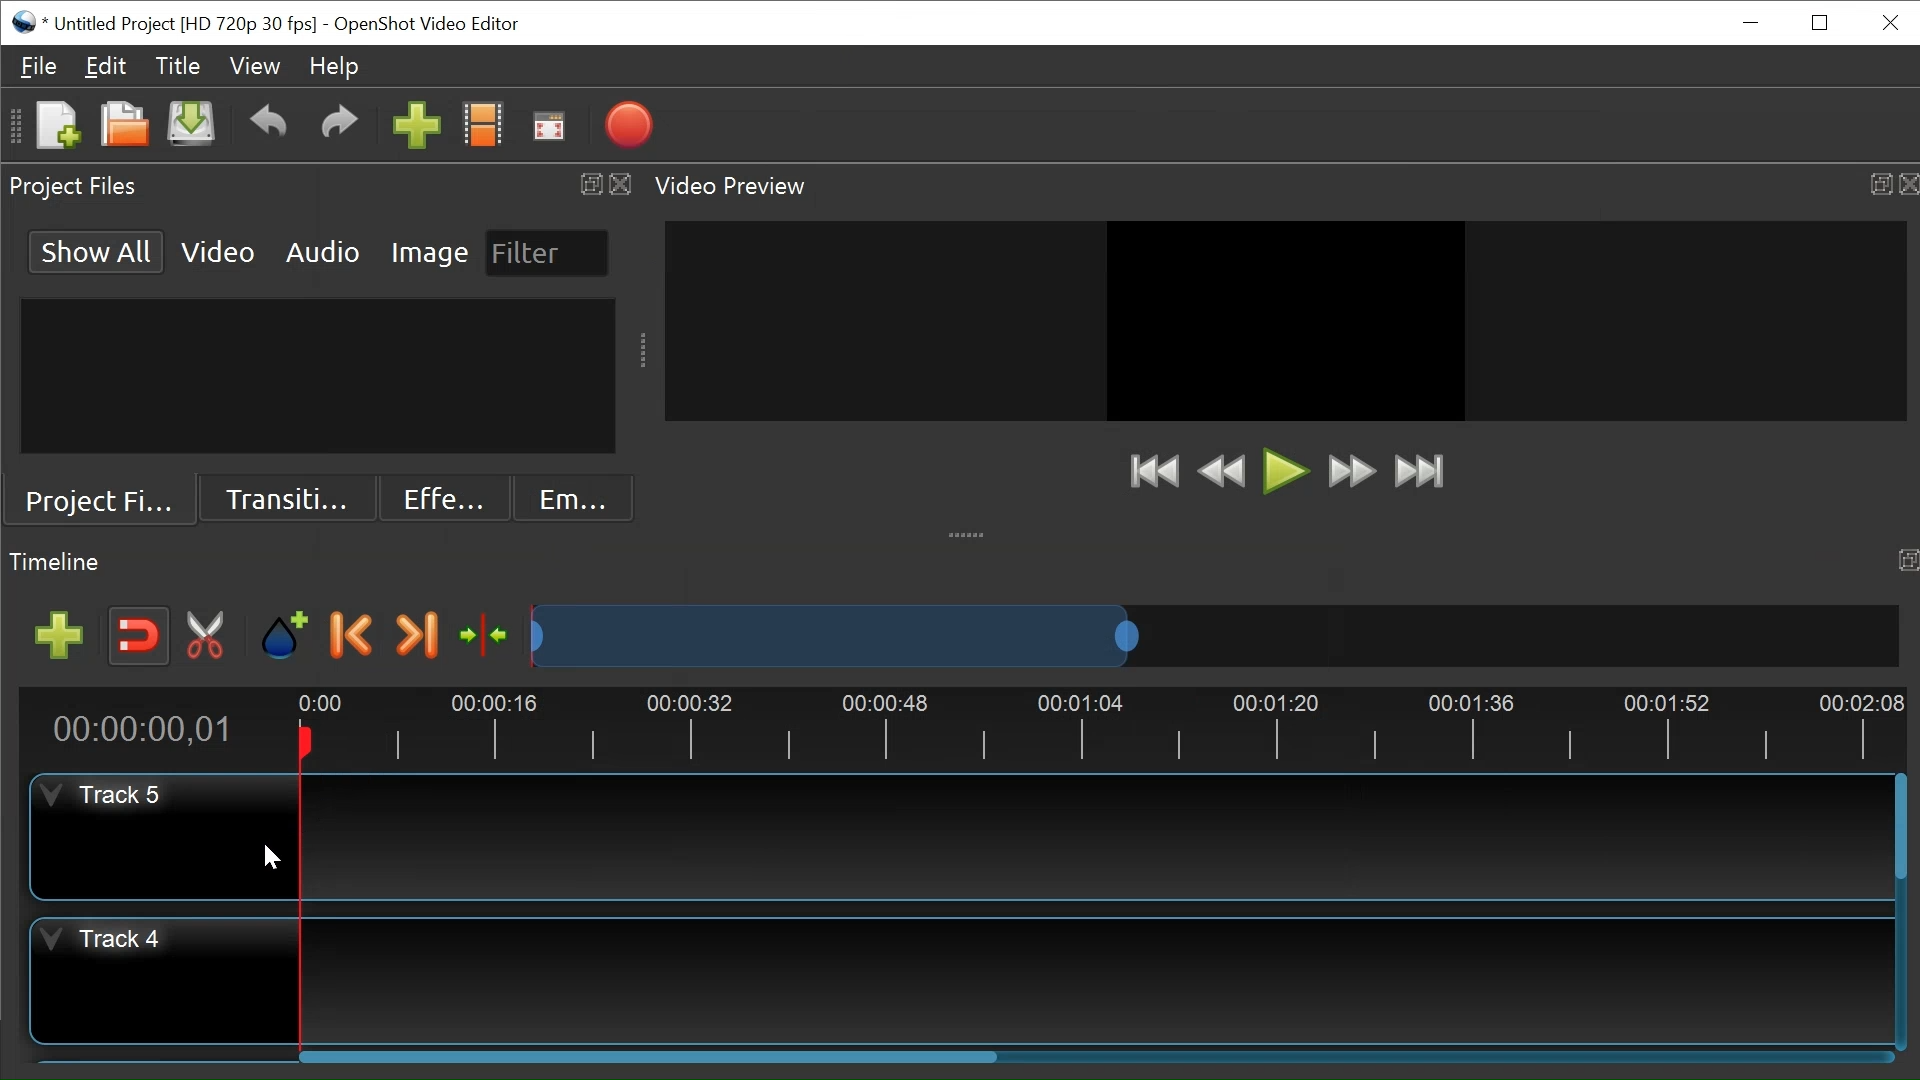 This screenshot has width=1920, height=1080. What do you see at coordinates (1095, 980) in the screenshot?
I see `Track Panel` at bounding box center [1095, 980].